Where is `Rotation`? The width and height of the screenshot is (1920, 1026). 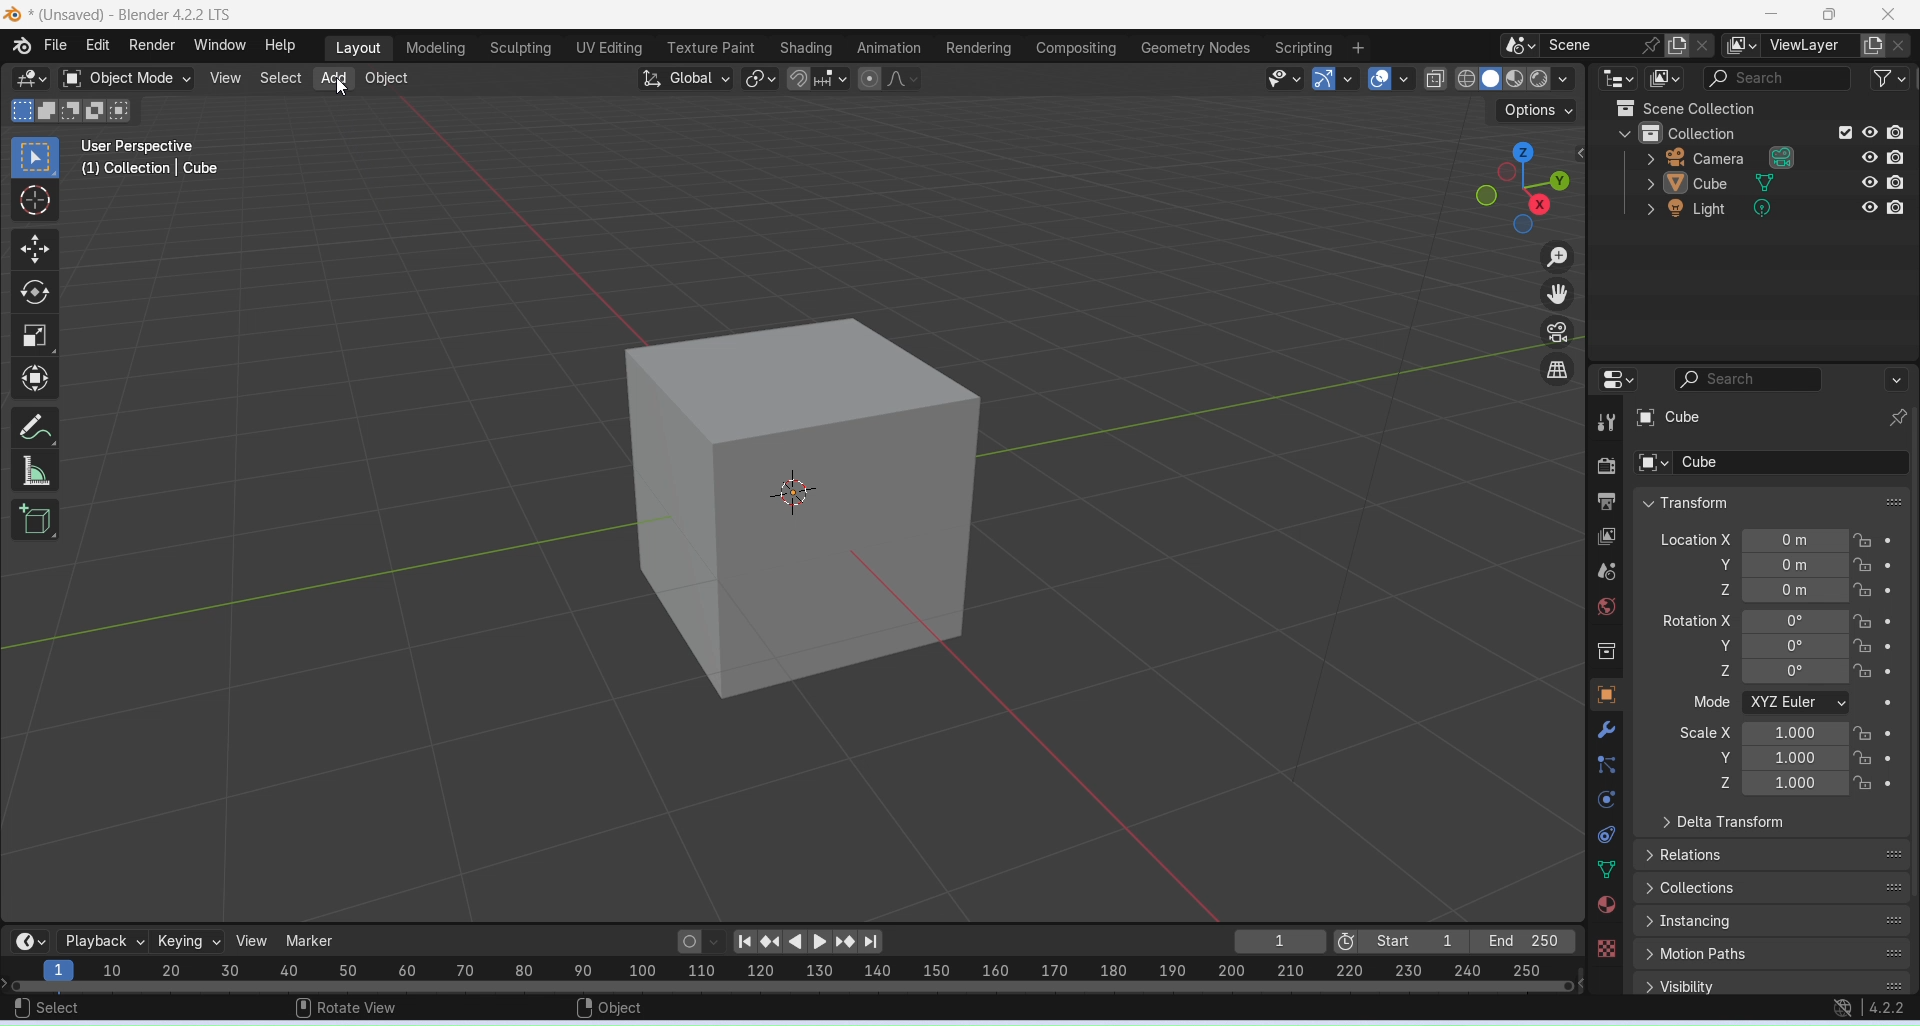
Rotation is located at coordinates (1818, 620).